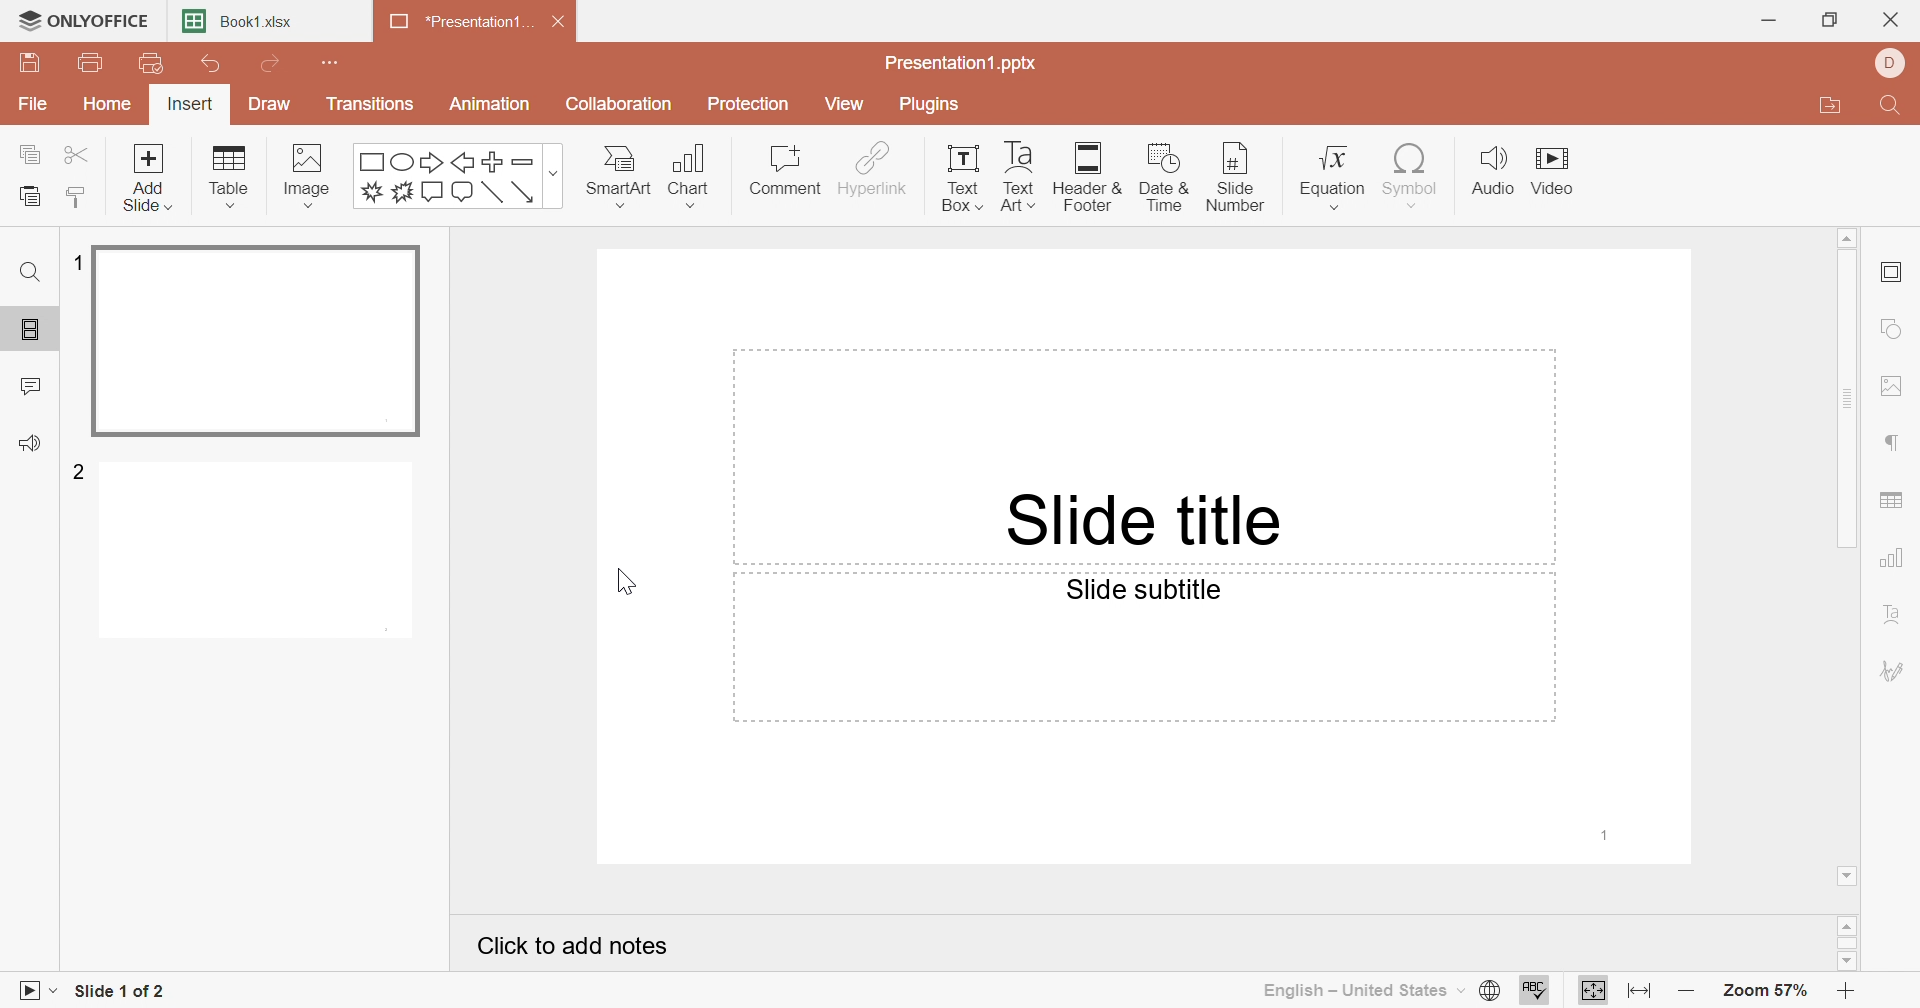 Image resolution: width=1920 pixels, height=1008 pixels. I want to click on Slides, so click(34, 330).